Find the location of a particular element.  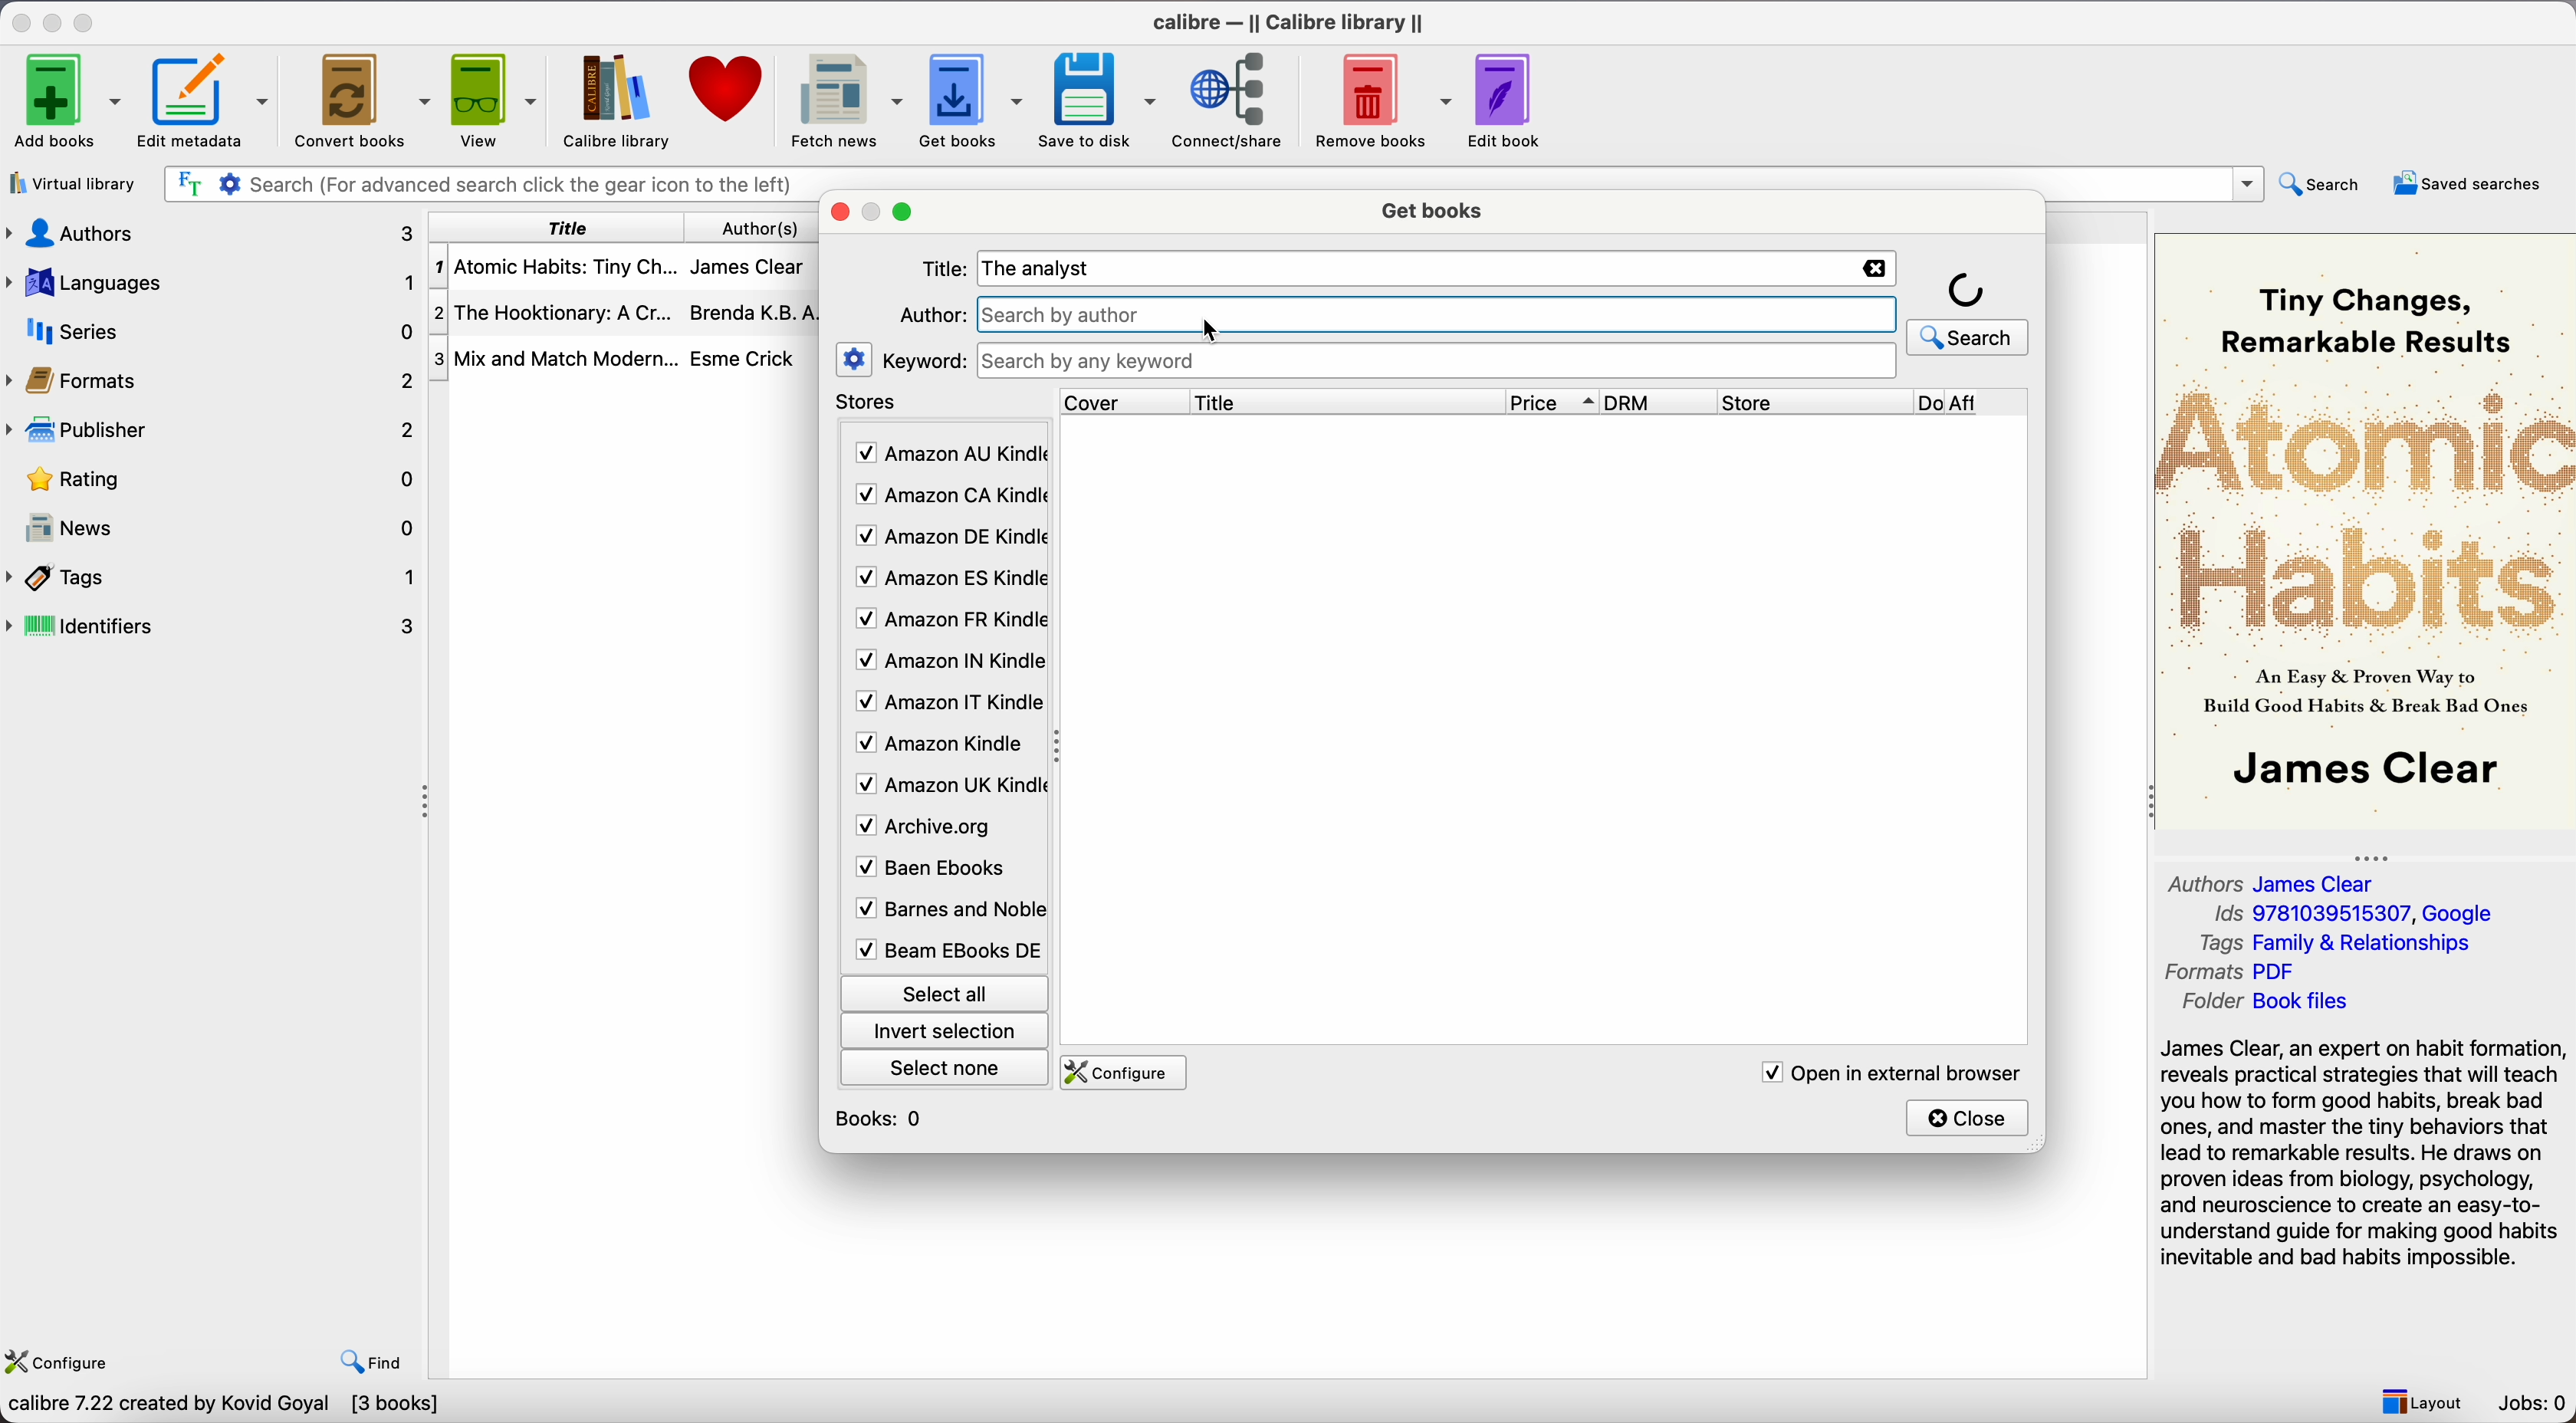

save to disk is located at coordinates (1096, 99).